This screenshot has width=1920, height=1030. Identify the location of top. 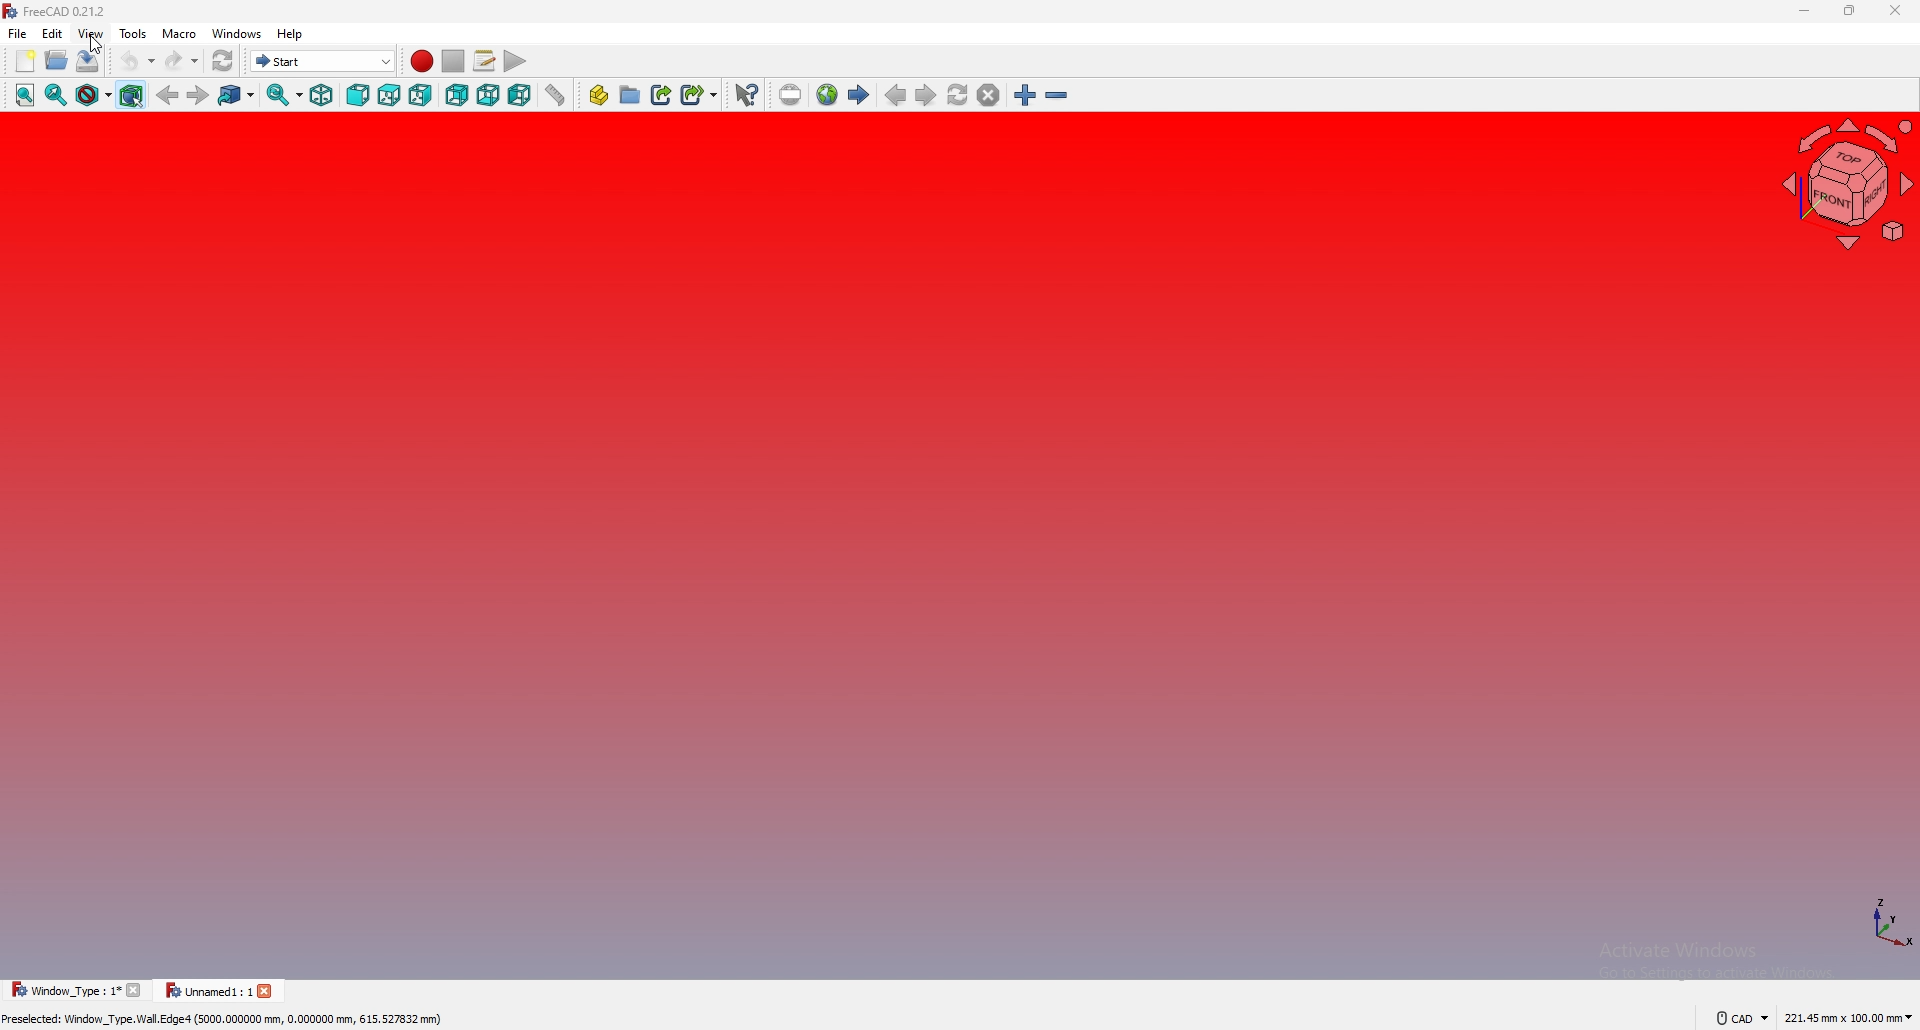
(390, 96).